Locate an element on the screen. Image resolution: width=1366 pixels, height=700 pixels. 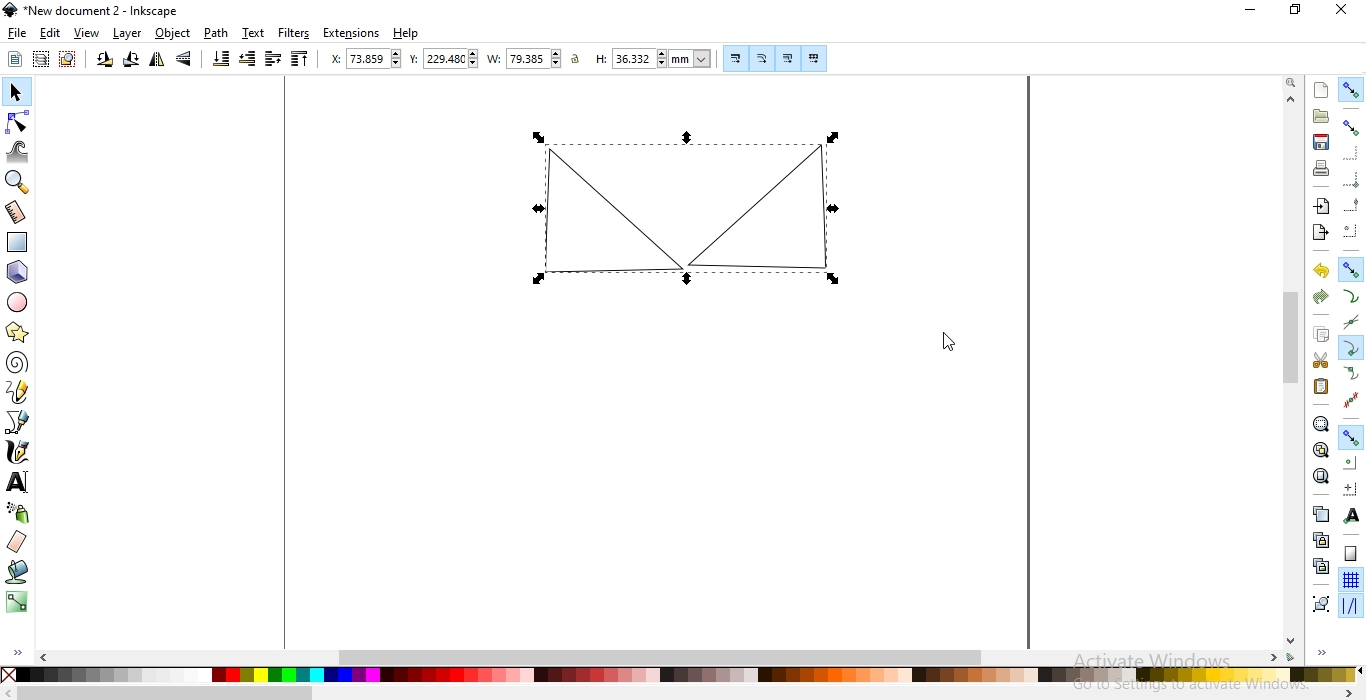
zoom in or out is located at coordinates (17, 183).